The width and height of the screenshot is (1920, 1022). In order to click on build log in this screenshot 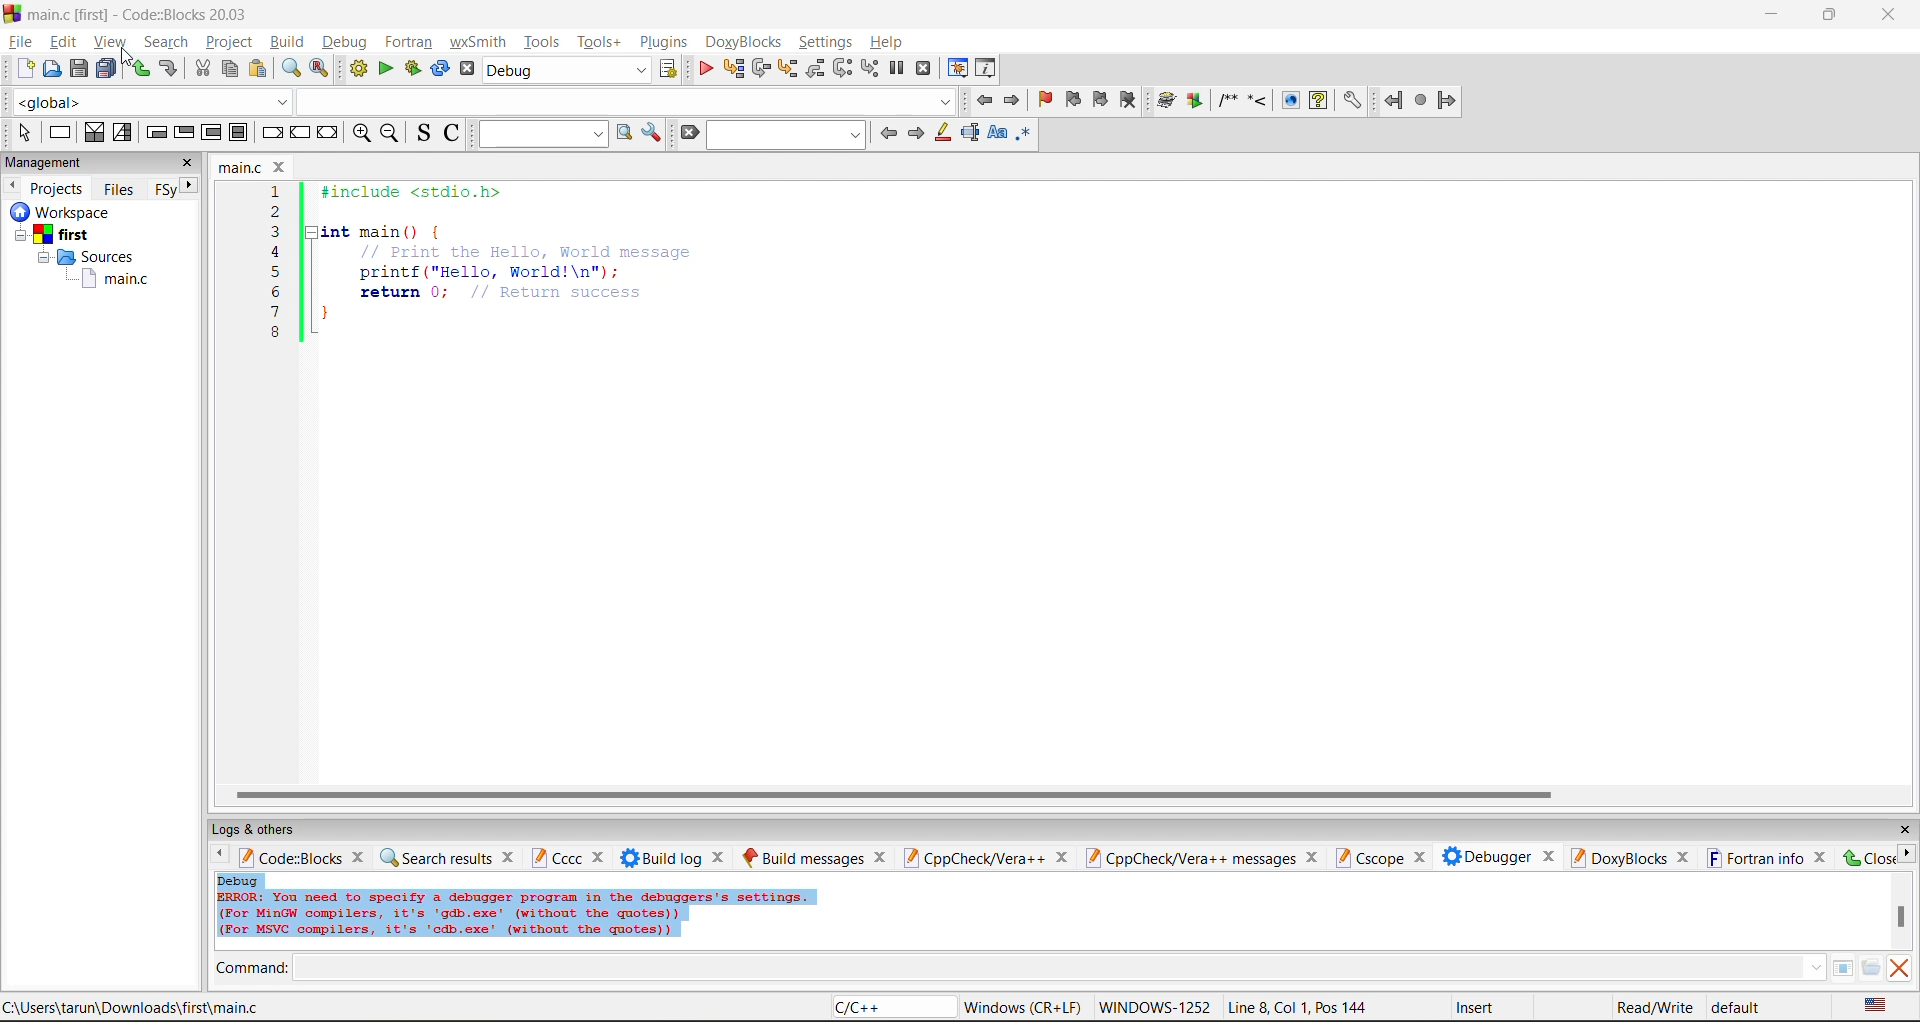, I will do `click(674, 857)`.